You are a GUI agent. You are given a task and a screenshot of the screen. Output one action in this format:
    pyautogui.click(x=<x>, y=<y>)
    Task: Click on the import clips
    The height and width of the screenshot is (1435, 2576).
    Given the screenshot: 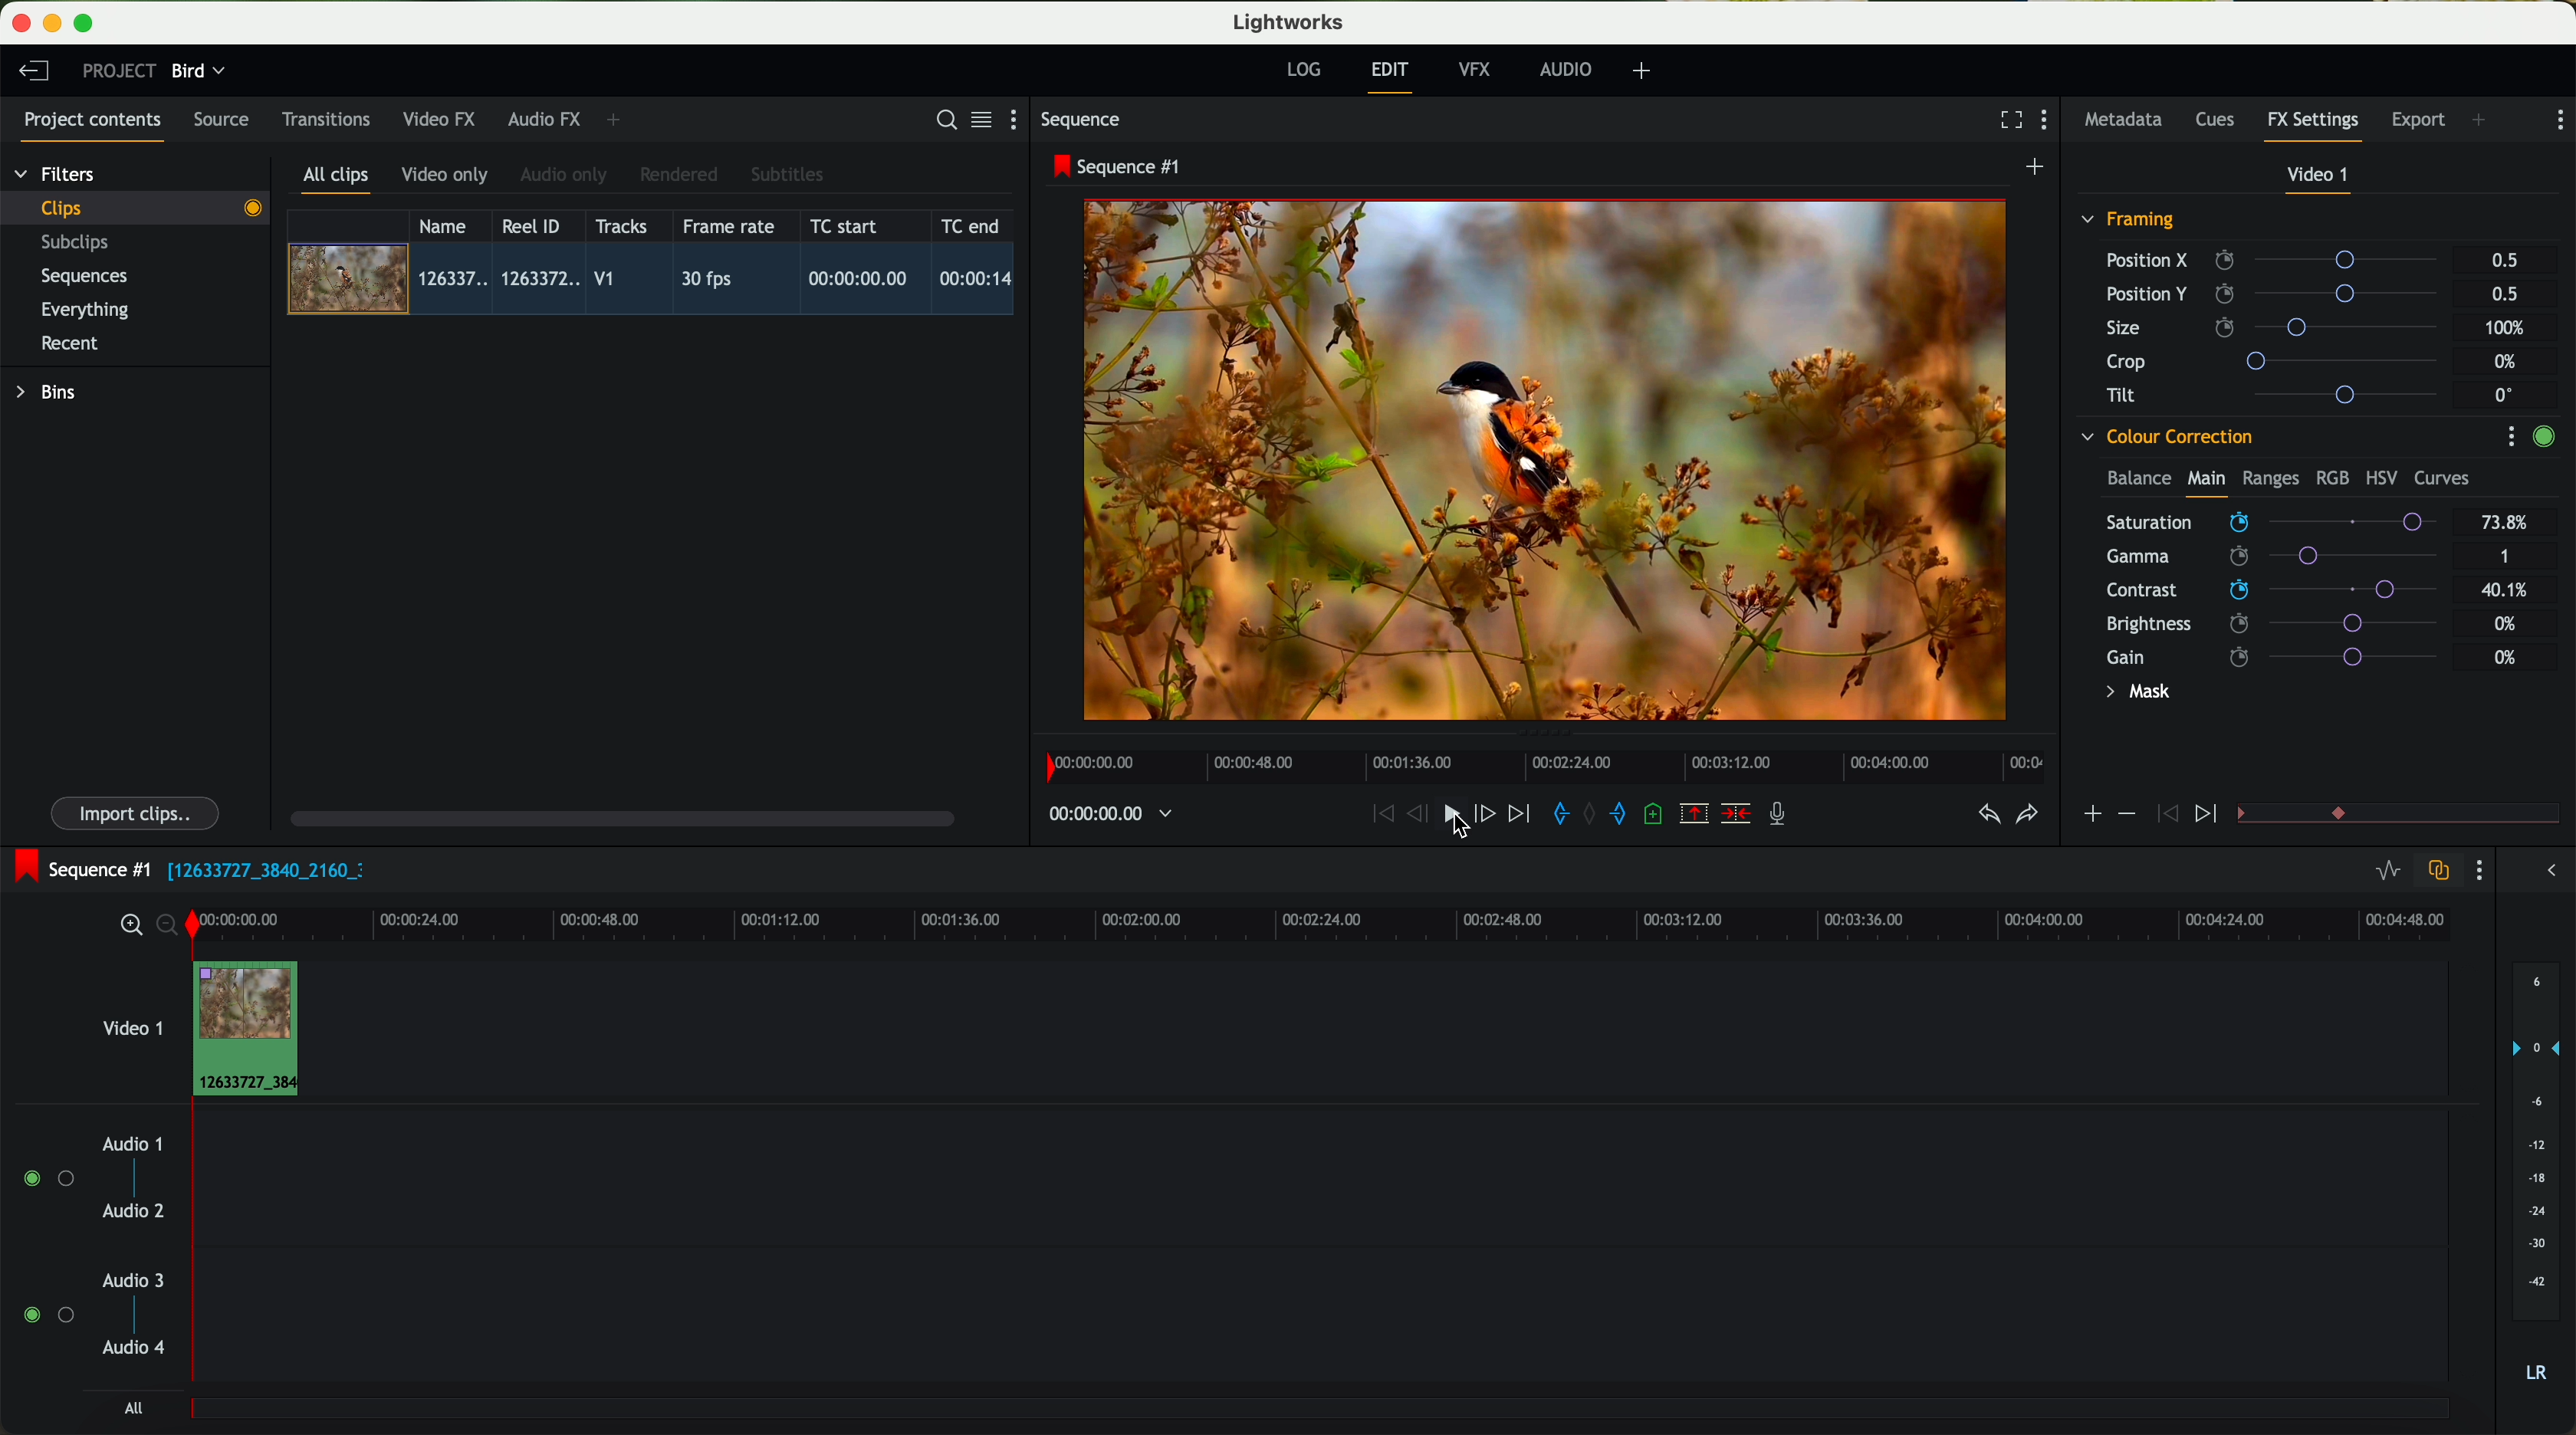 What is the action you would take?
    pyautogui.click(x=138, y=812)
    